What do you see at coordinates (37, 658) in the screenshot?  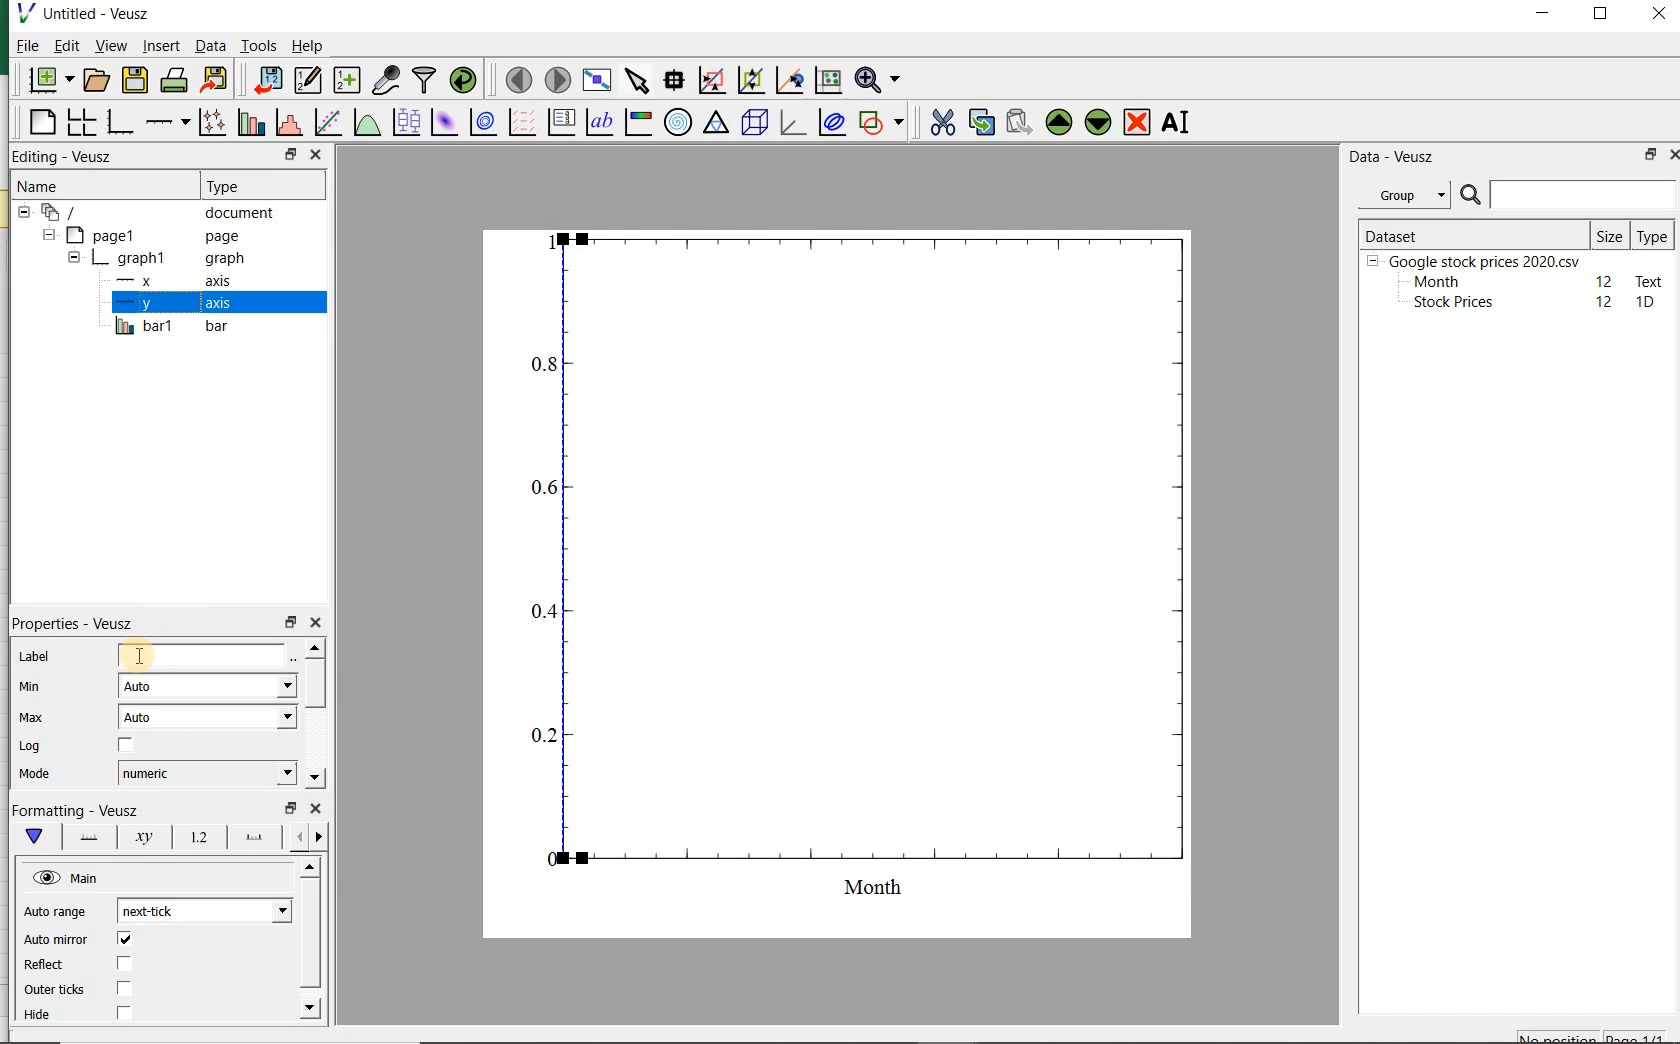 I see `Label` at bounding box center [37, 658].